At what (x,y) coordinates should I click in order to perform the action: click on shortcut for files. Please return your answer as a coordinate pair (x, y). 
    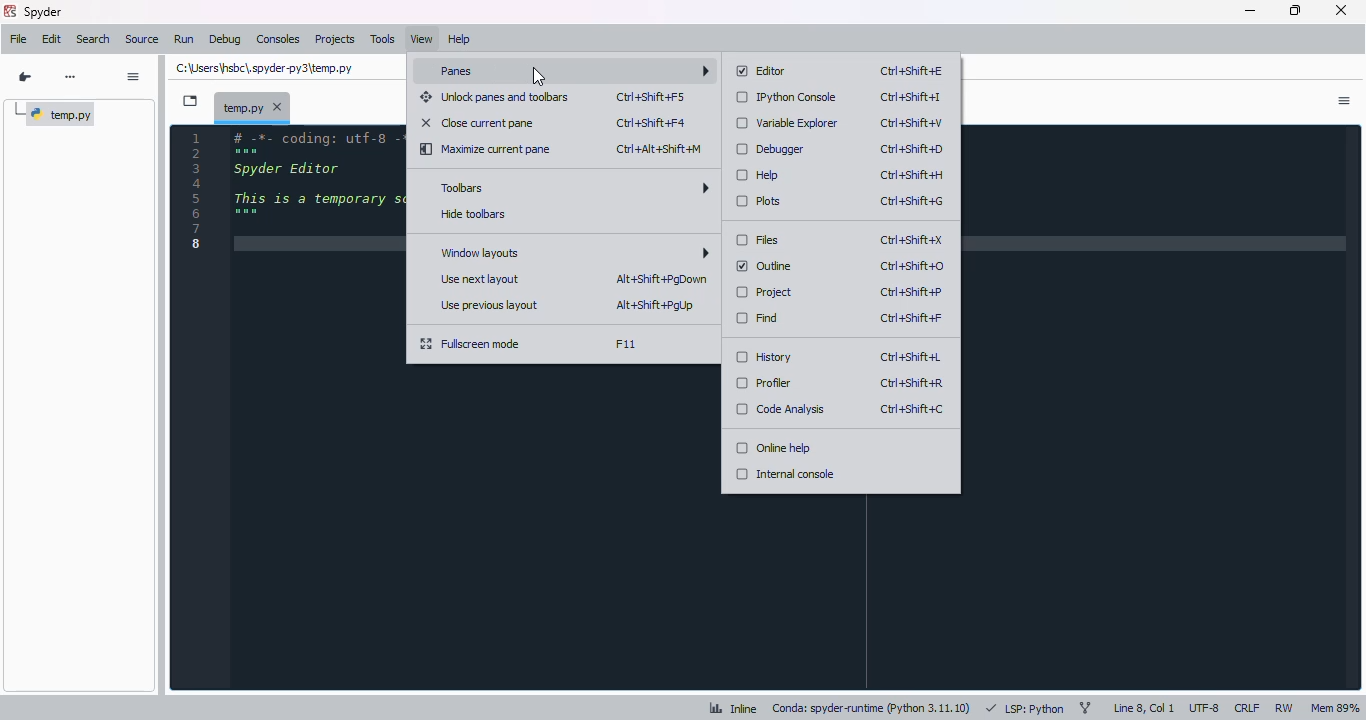
    Looking at the image, I should click on (911, 241).